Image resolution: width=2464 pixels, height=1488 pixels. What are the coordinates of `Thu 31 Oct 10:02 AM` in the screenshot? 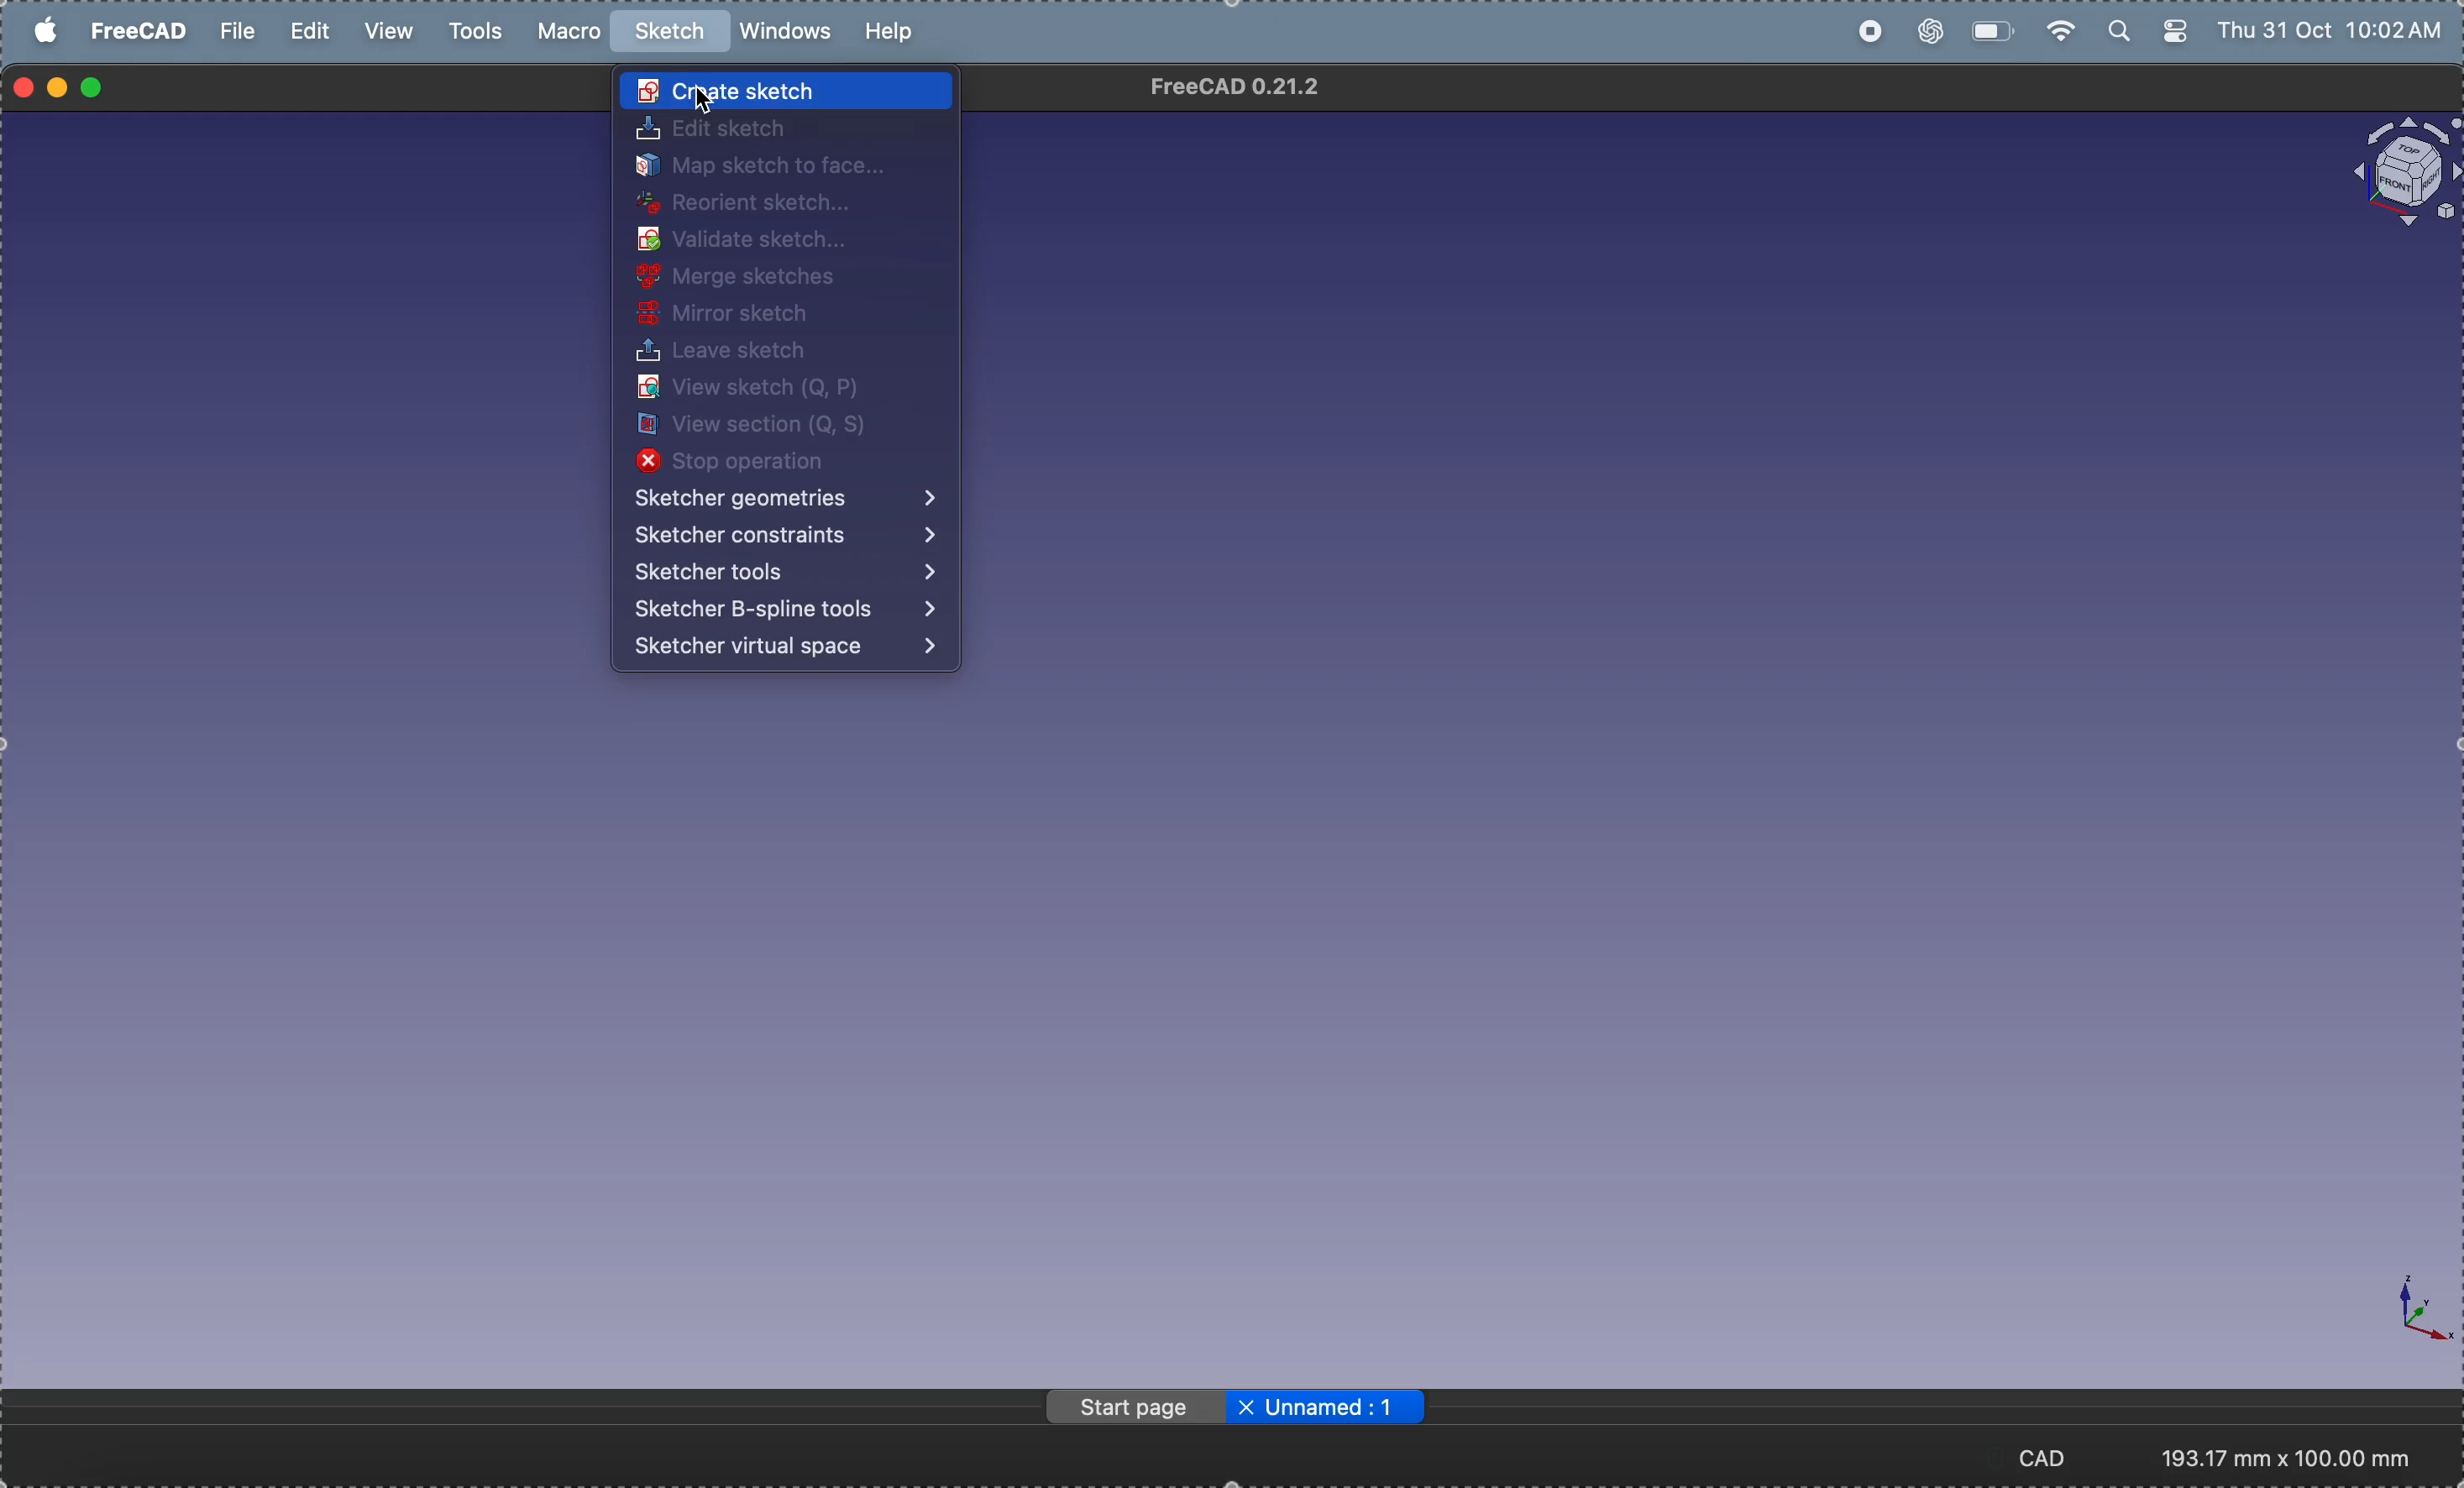 It's located at (2335, 34).